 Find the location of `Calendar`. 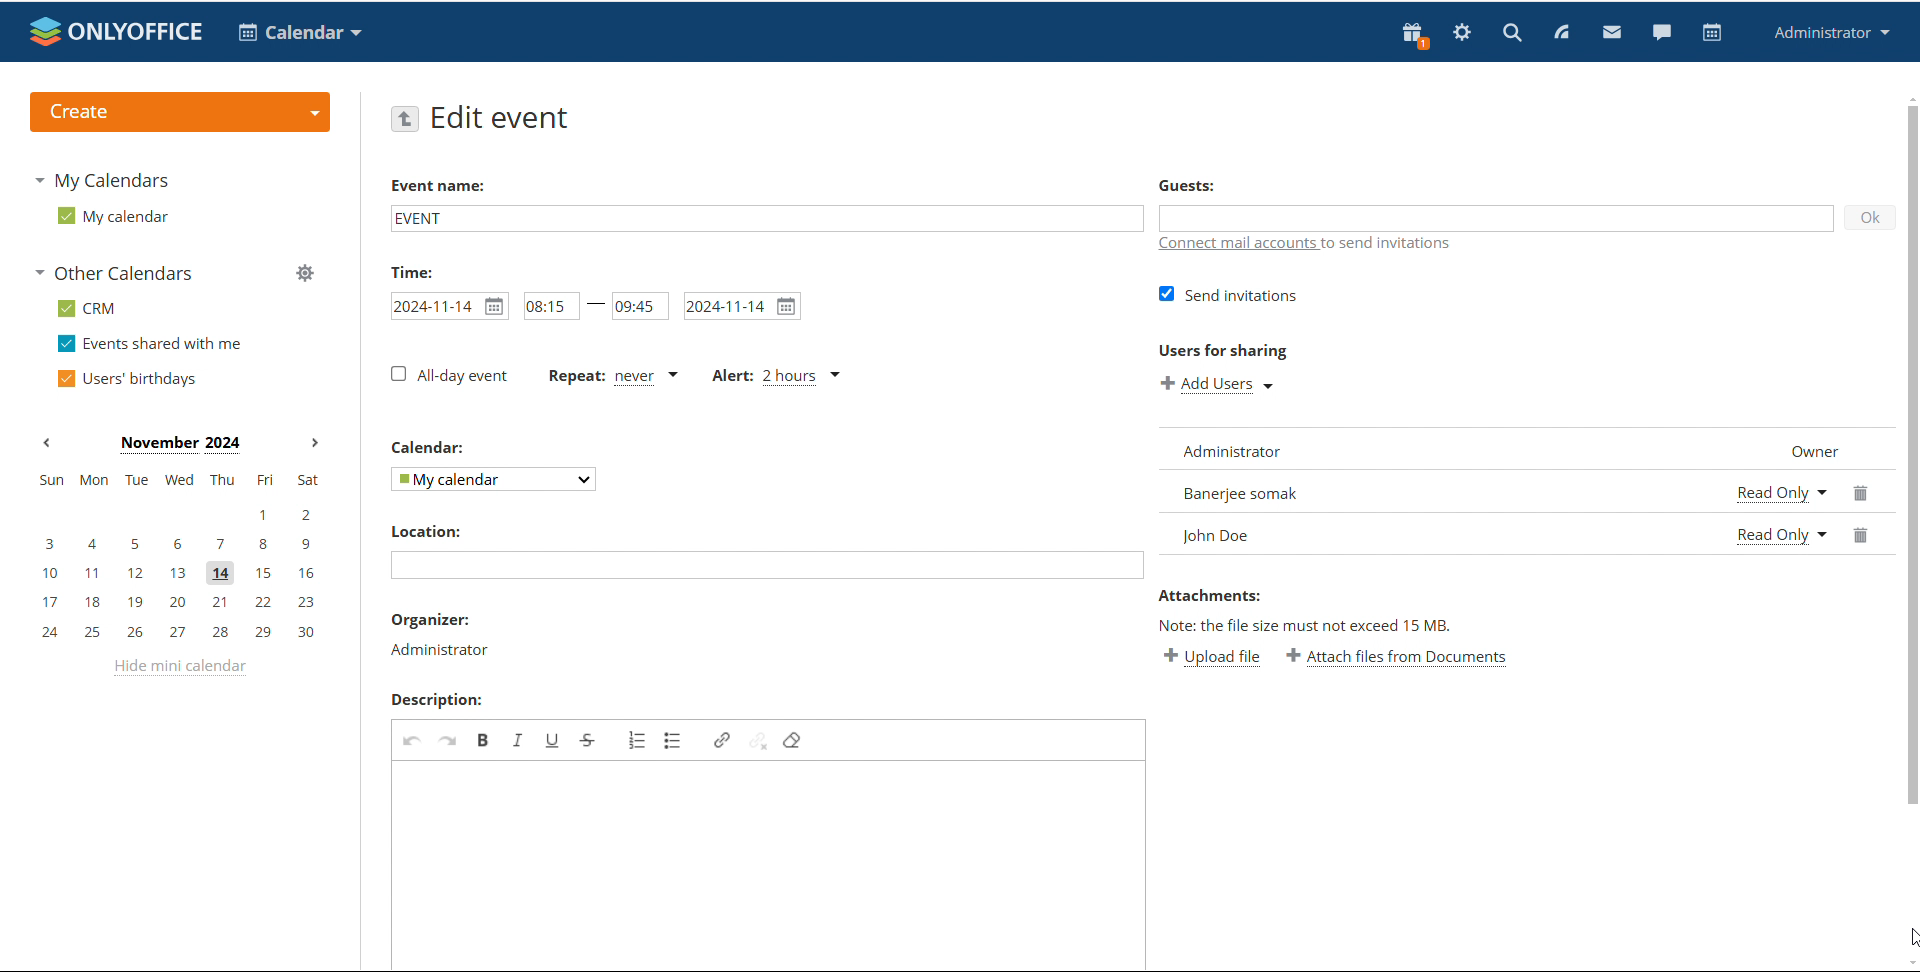

Calendar is located at coordinates (430, 446).